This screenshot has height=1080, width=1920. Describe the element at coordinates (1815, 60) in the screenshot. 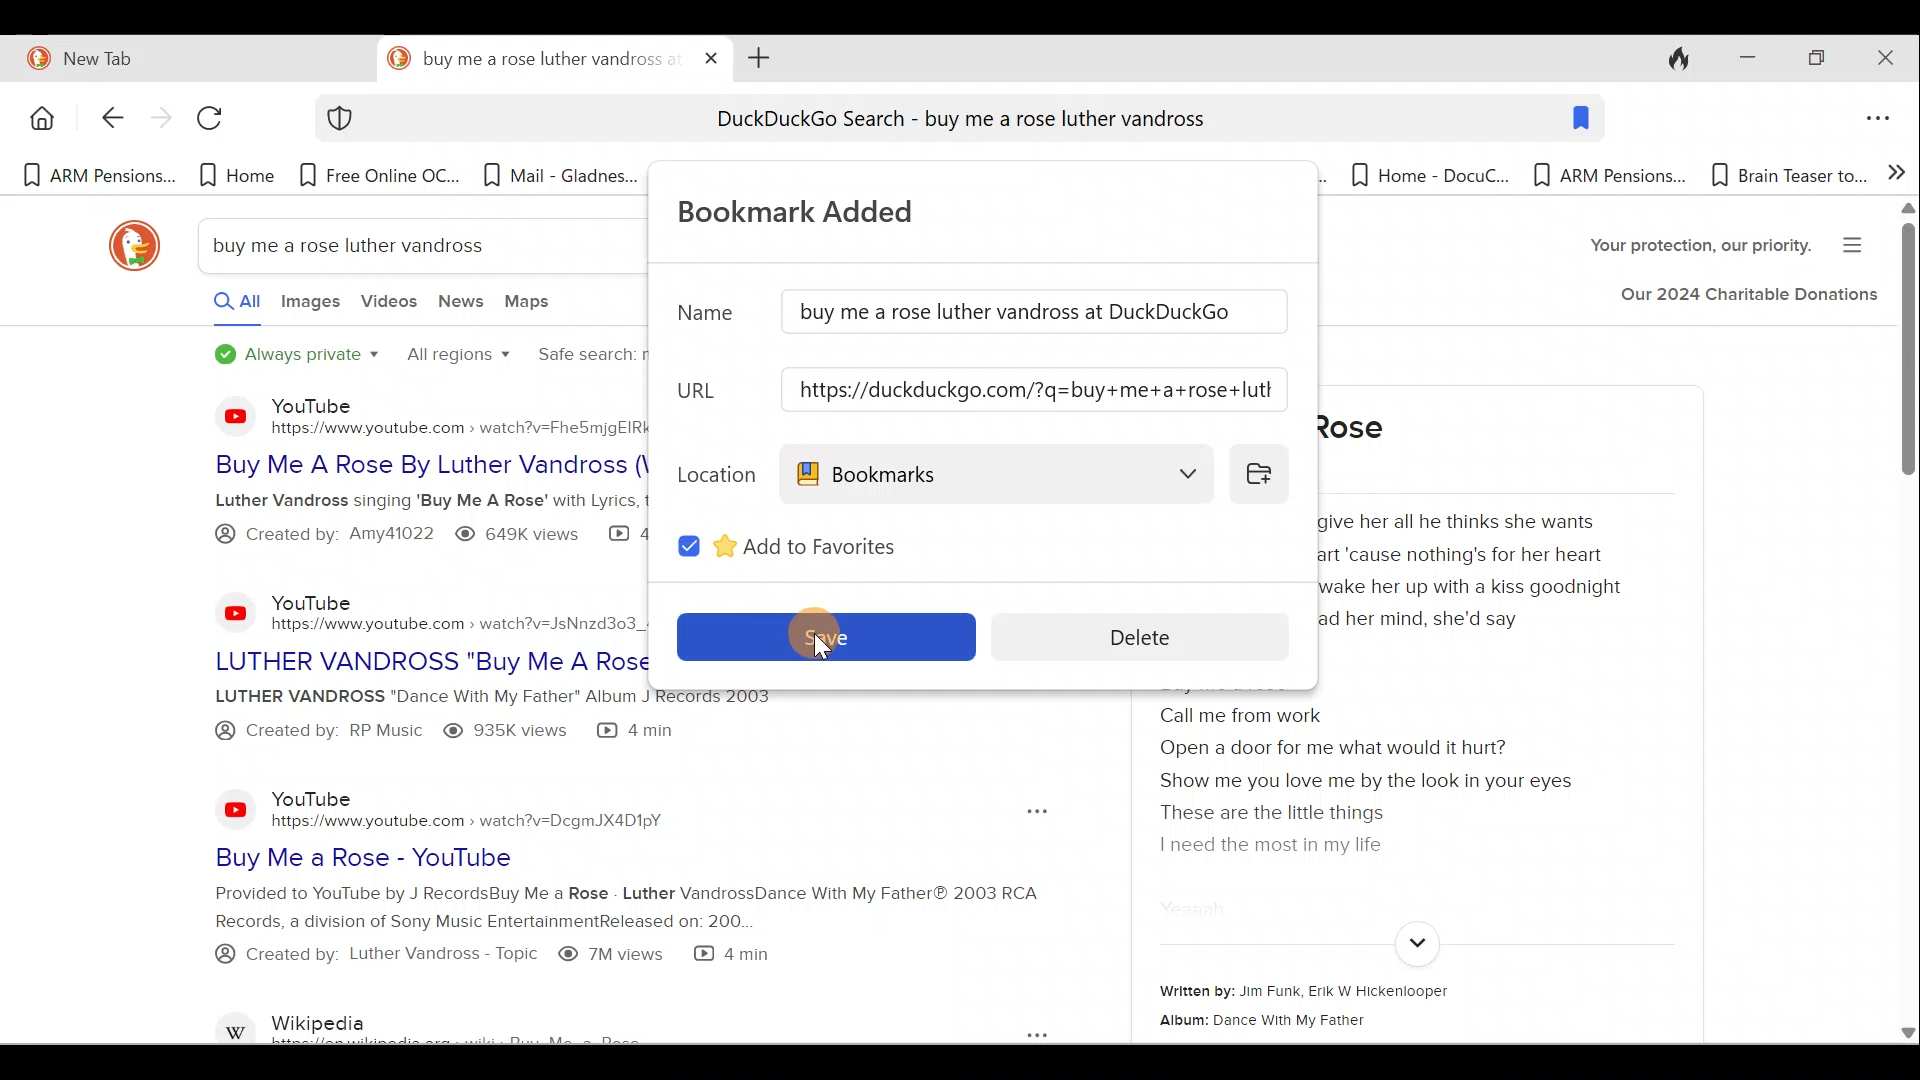

I see `Restore down` at that location.